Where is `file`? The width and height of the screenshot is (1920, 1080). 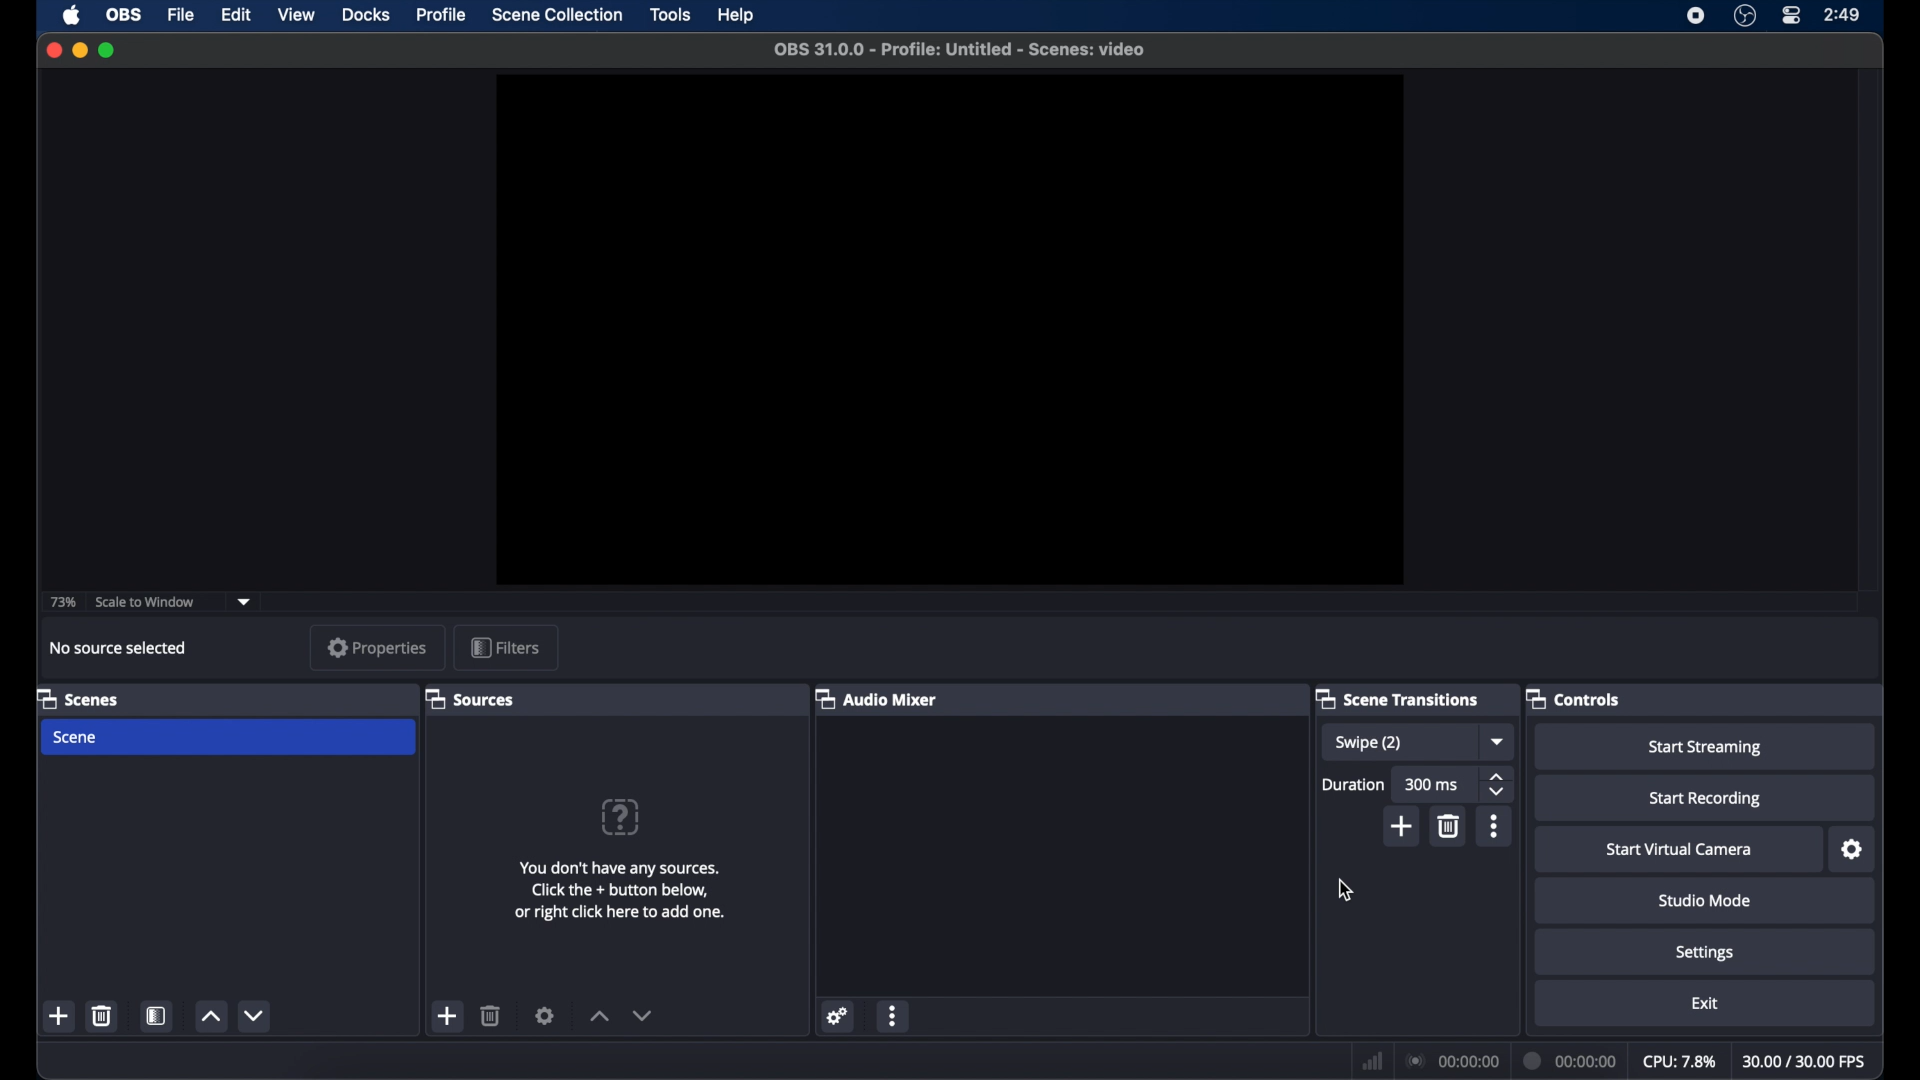
file is located at coordinates (181, 14).